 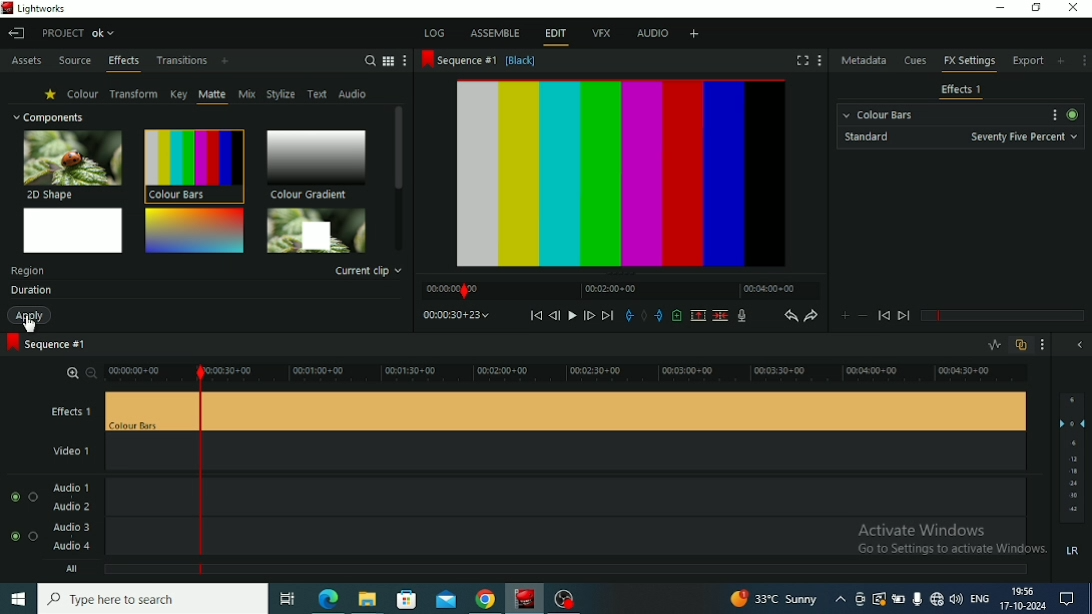 What do you see at coordinates (566, 598) in the screenshot?
I see `App` at bounding box center [566, 598].